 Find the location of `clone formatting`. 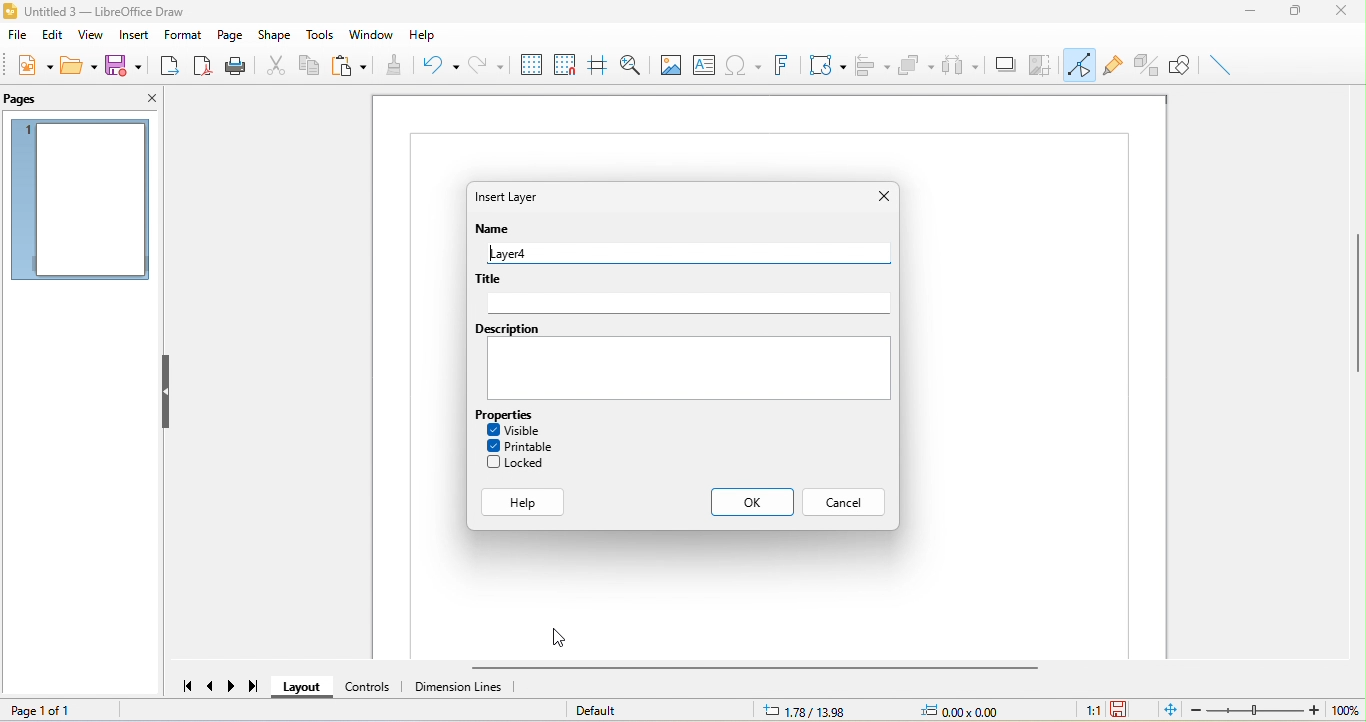

clone formatting is located at coordinates (393, 66).